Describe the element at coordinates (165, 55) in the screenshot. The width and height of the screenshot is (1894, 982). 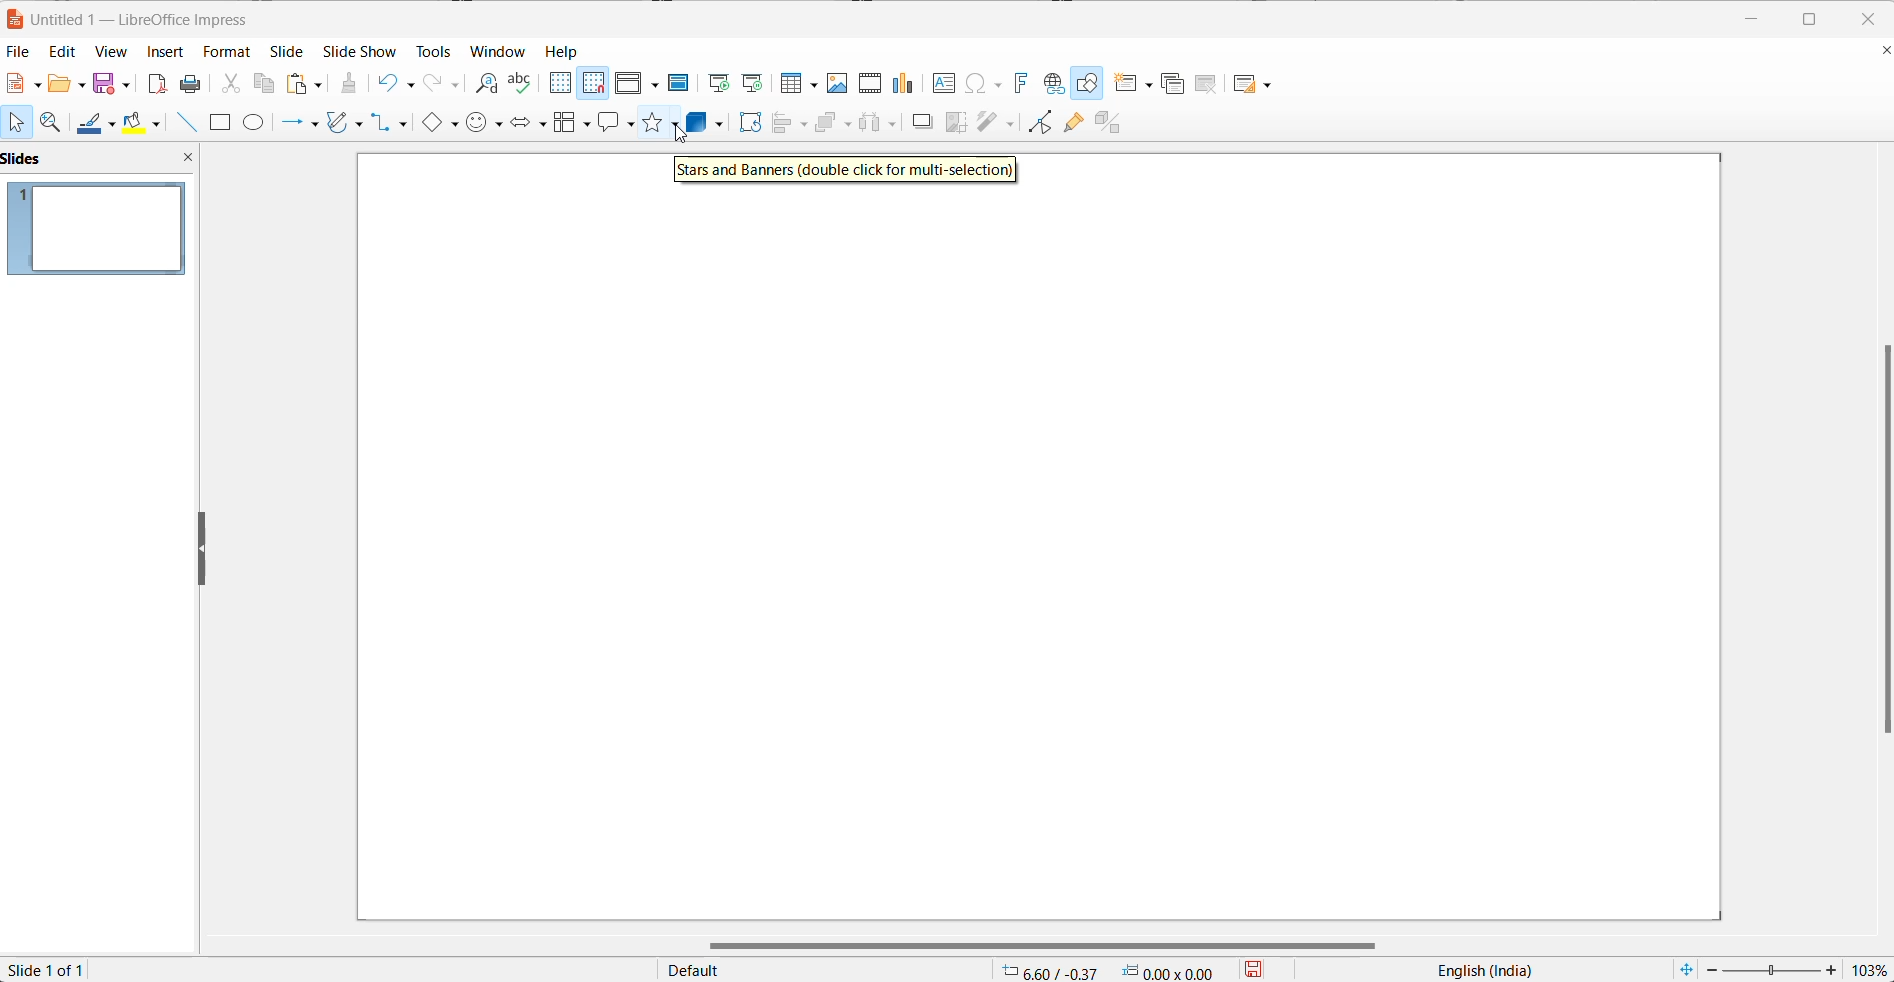
I see `insert ` at that location.